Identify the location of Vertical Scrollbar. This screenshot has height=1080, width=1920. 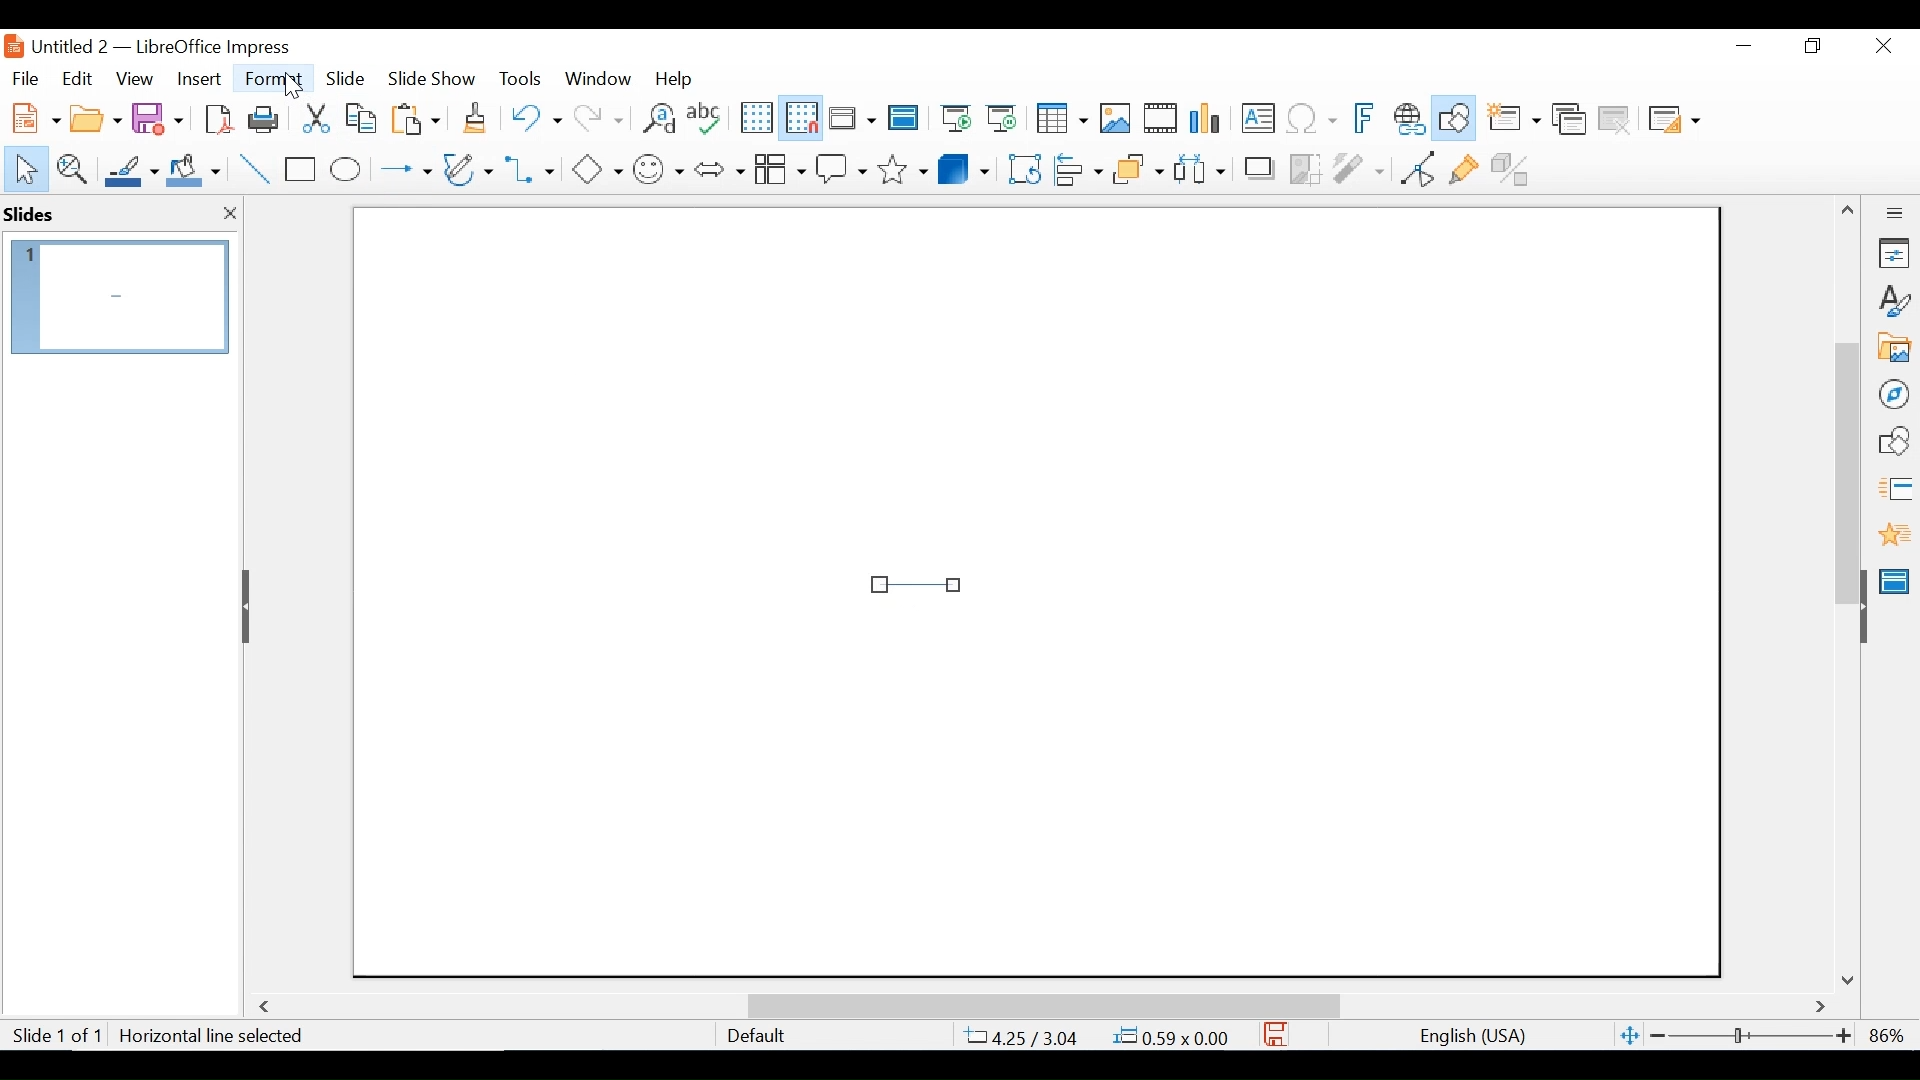
(1846, 450).